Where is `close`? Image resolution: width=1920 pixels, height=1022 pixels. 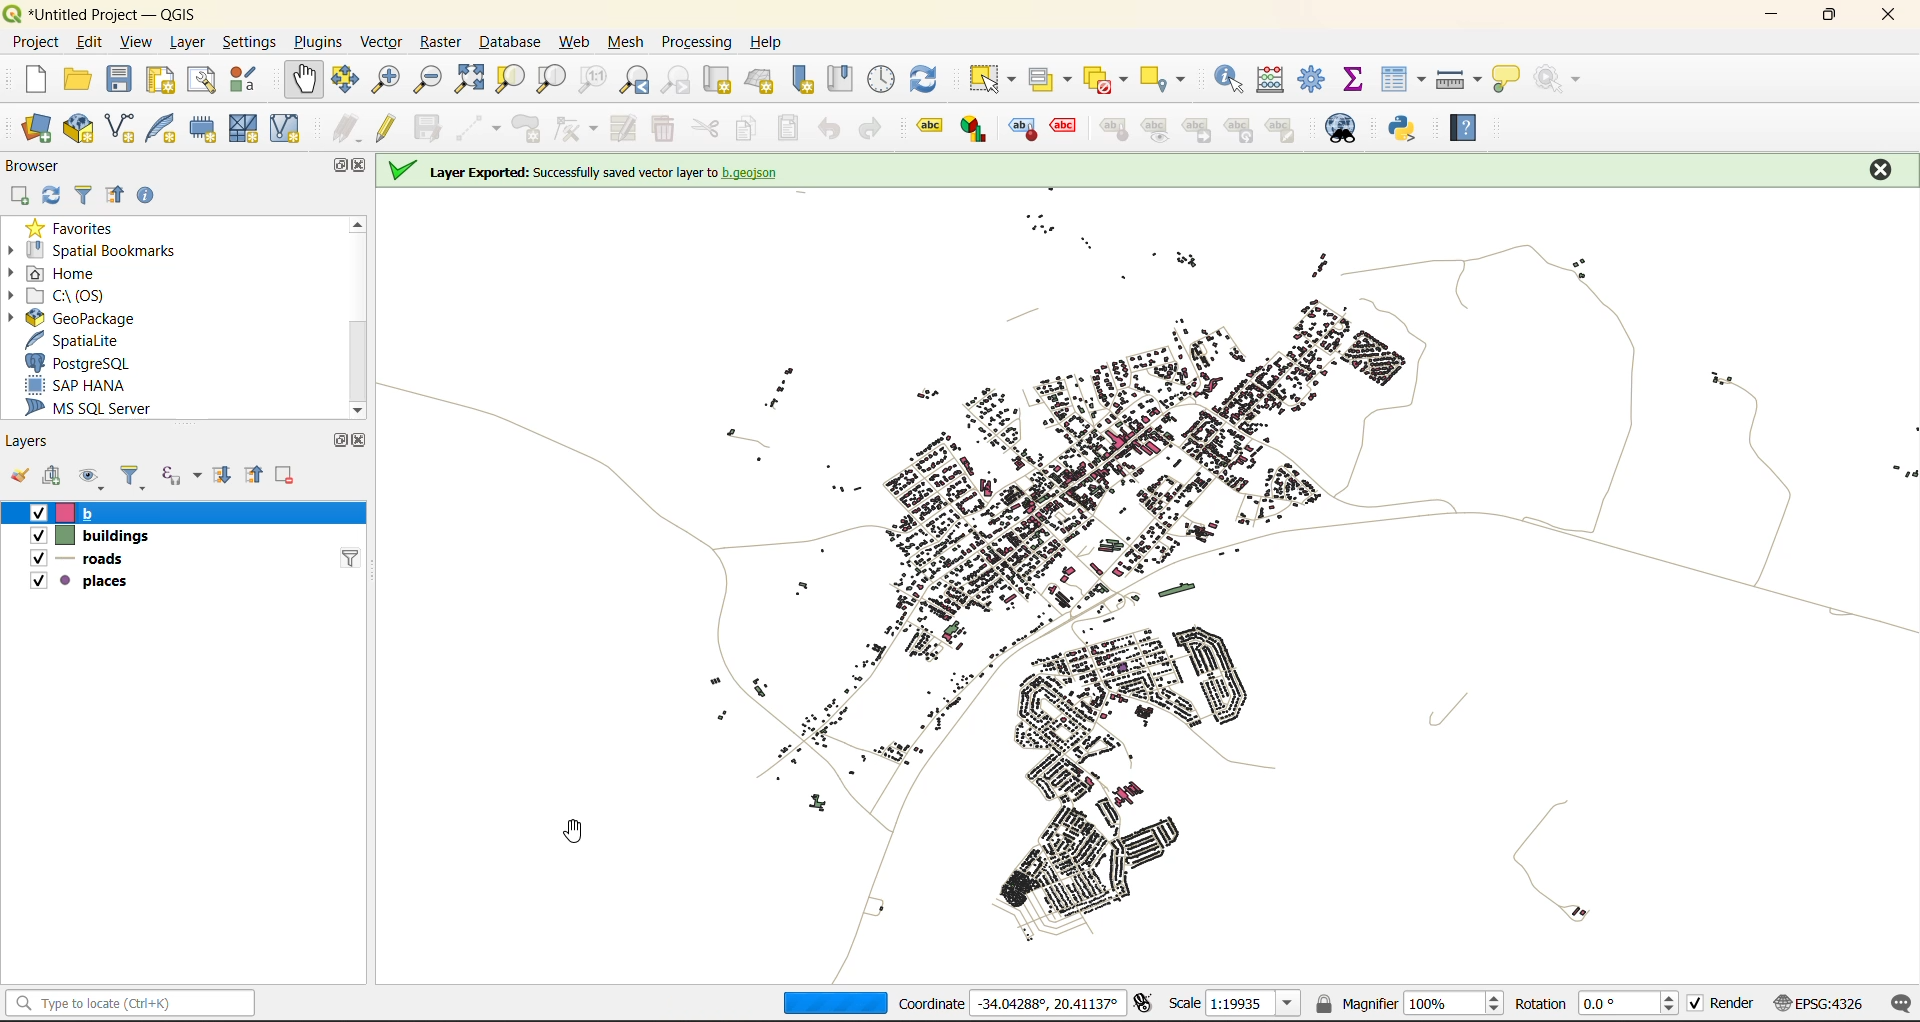
close is located at coordinates (1888, 16).